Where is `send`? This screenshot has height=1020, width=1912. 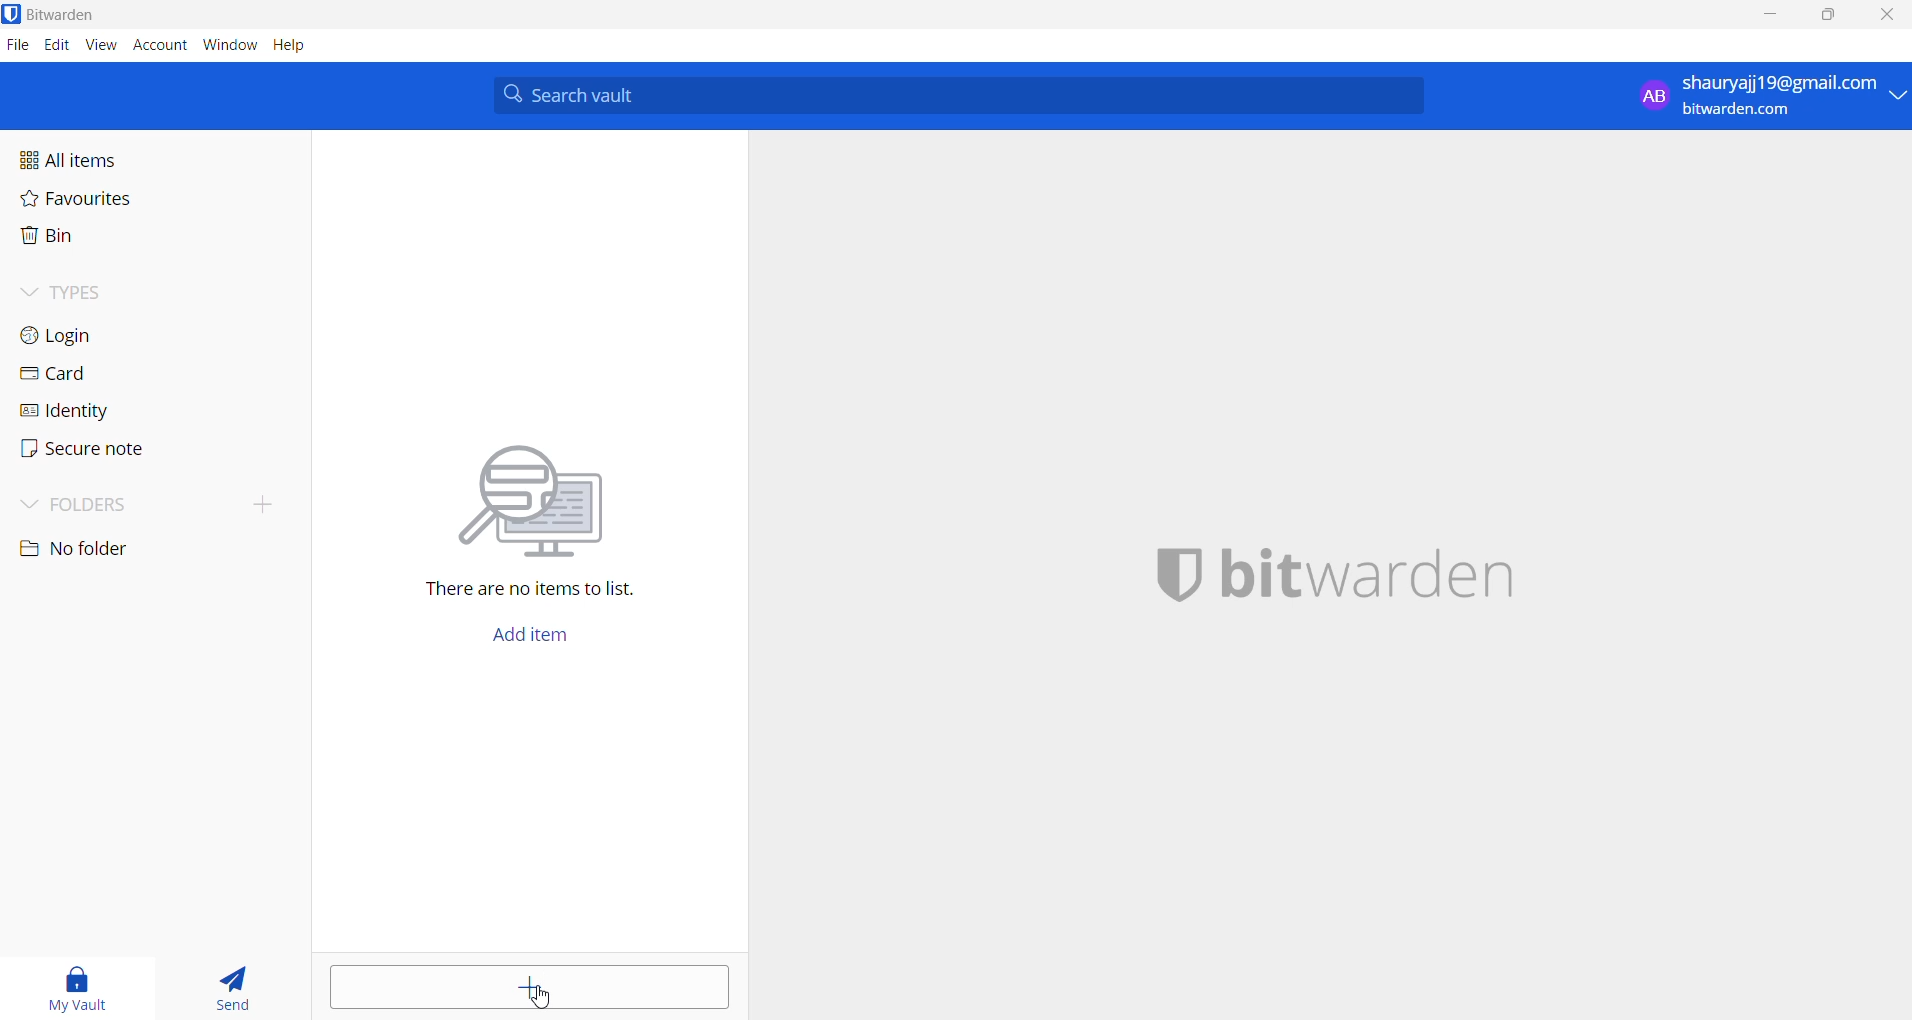
send is located at coordinates (223, 982).